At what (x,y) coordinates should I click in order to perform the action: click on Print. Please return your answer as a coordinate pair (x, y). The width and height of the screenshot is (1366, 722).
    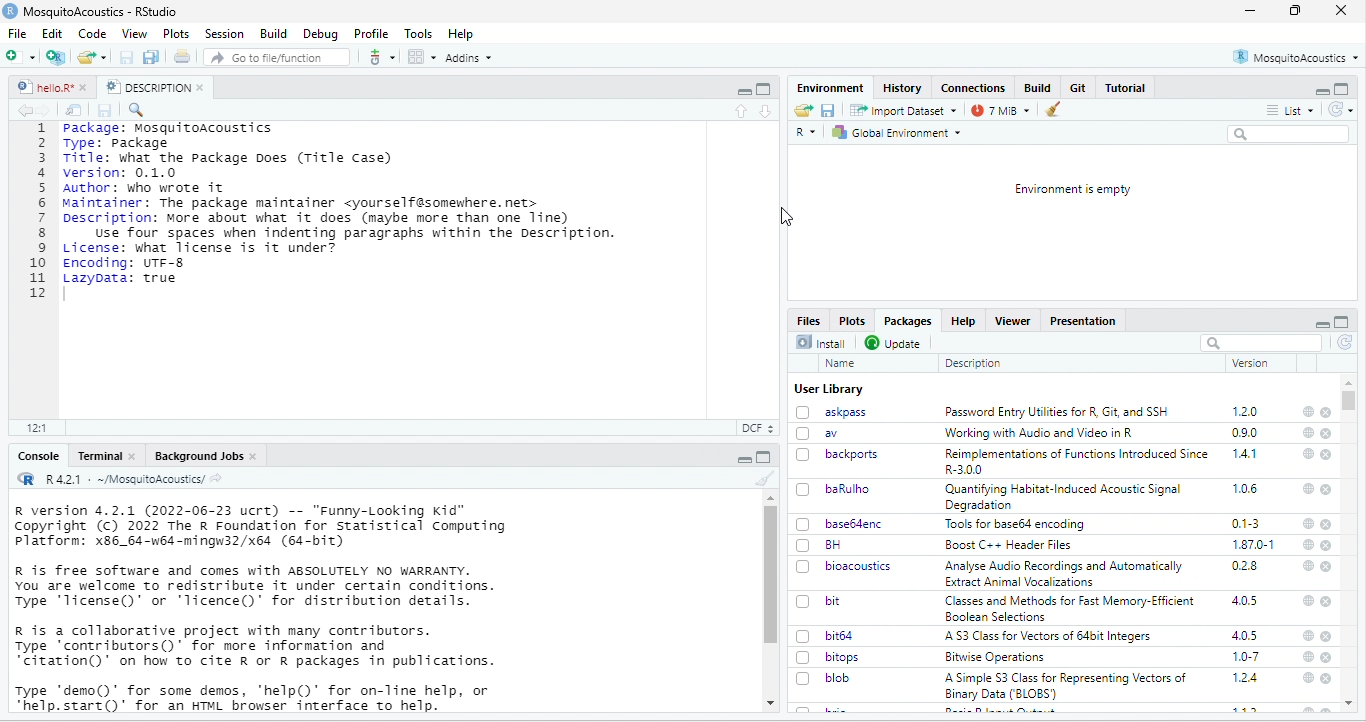
    Looking at the image, I should click on (183, 56).